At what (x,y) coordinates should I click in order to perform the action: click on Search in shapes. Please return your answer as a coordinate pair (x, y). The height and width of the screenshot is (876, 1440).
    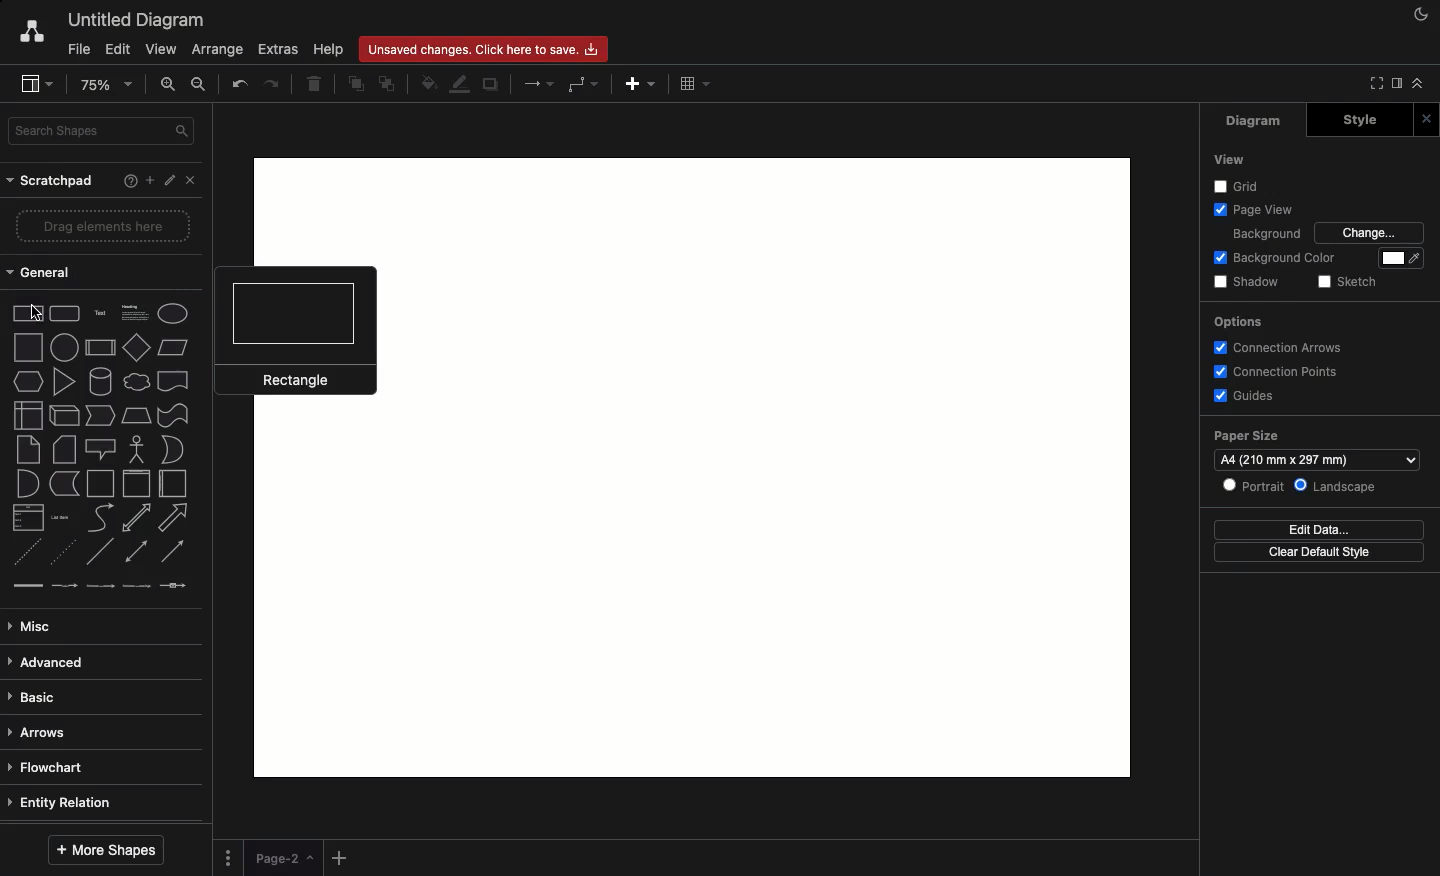
    Looking at the image, I should click on (105, 130).